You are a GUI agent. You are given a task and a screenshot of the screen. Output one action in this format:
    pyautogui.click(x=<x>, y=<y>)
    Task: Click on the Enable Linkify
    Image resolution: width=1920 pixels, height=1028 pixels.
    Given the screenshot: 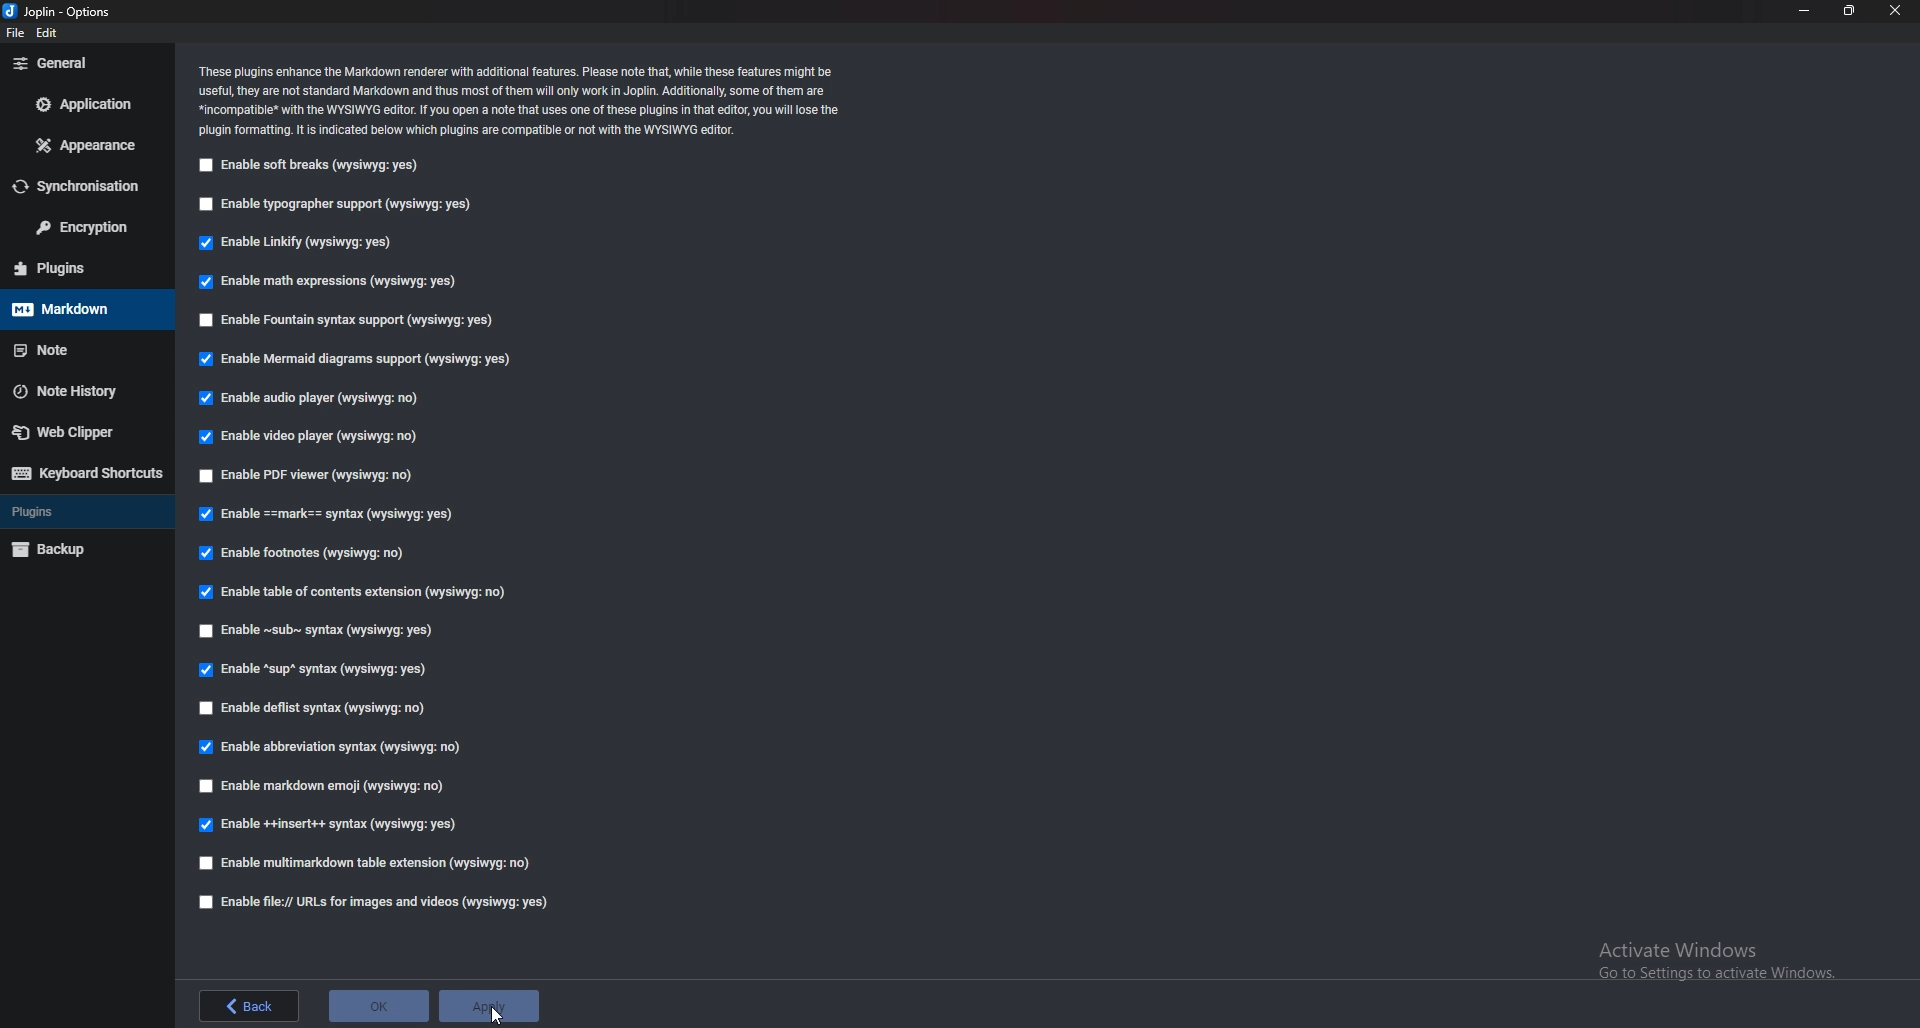 What is the action you would take?
    pyautogui.click(x=306, y=242)
    